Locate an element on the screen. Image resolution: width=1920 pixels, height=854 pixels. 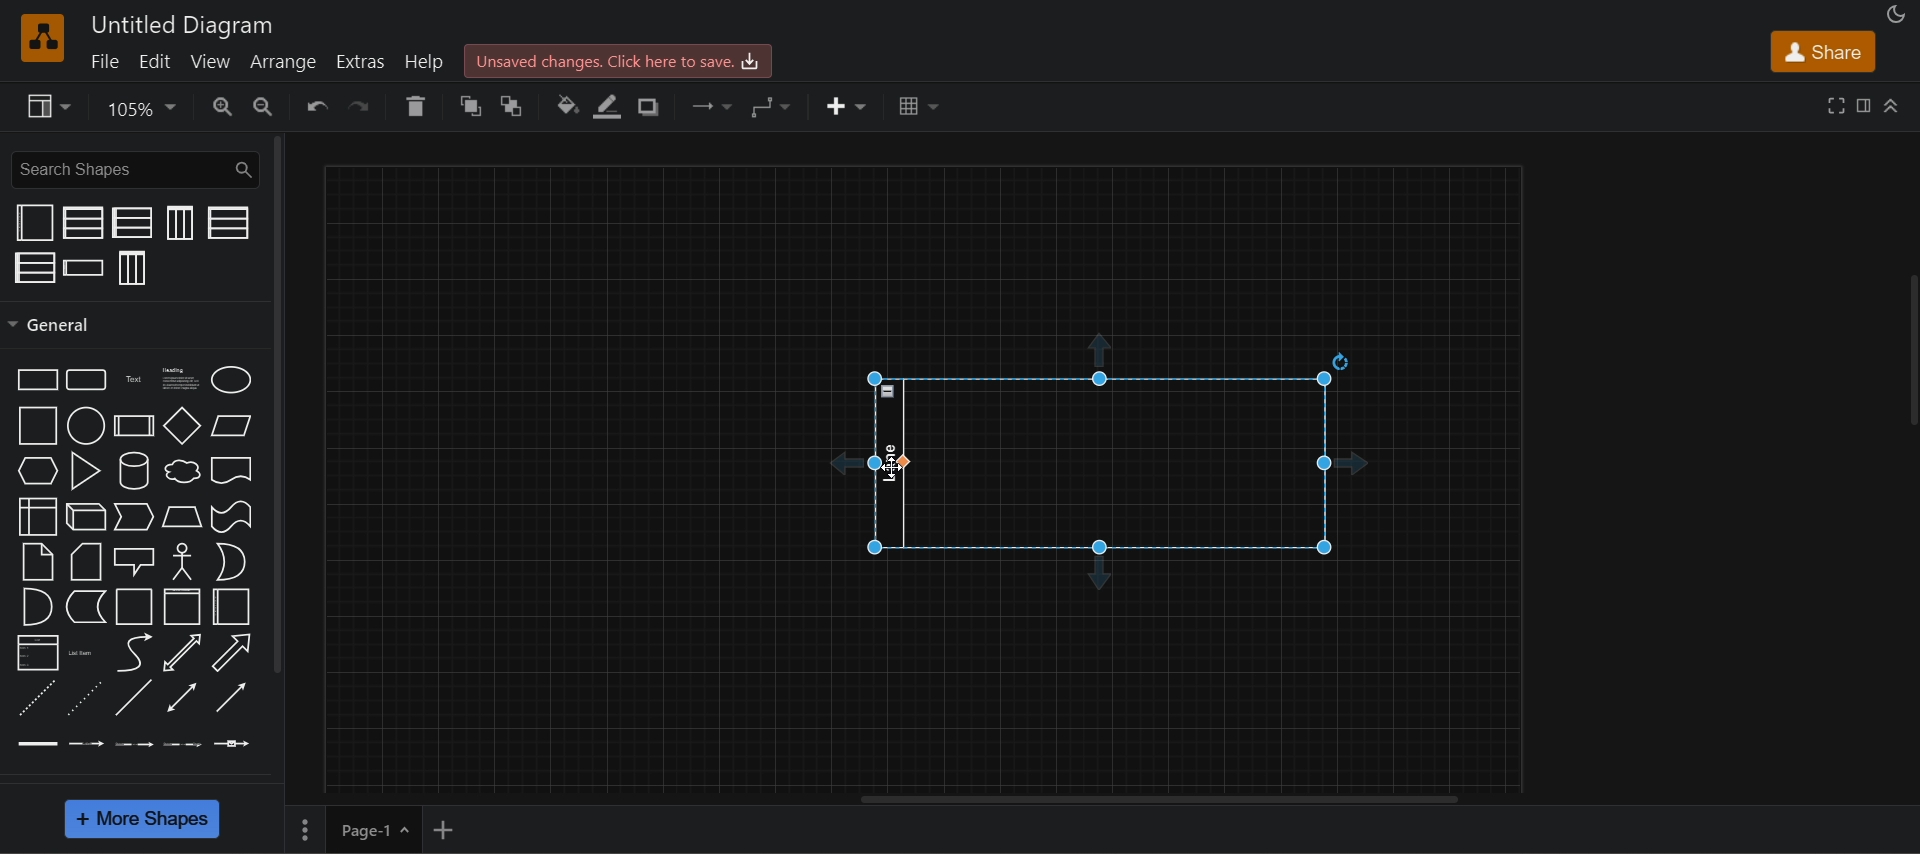
more shapes is located at coordinates (144, 820).